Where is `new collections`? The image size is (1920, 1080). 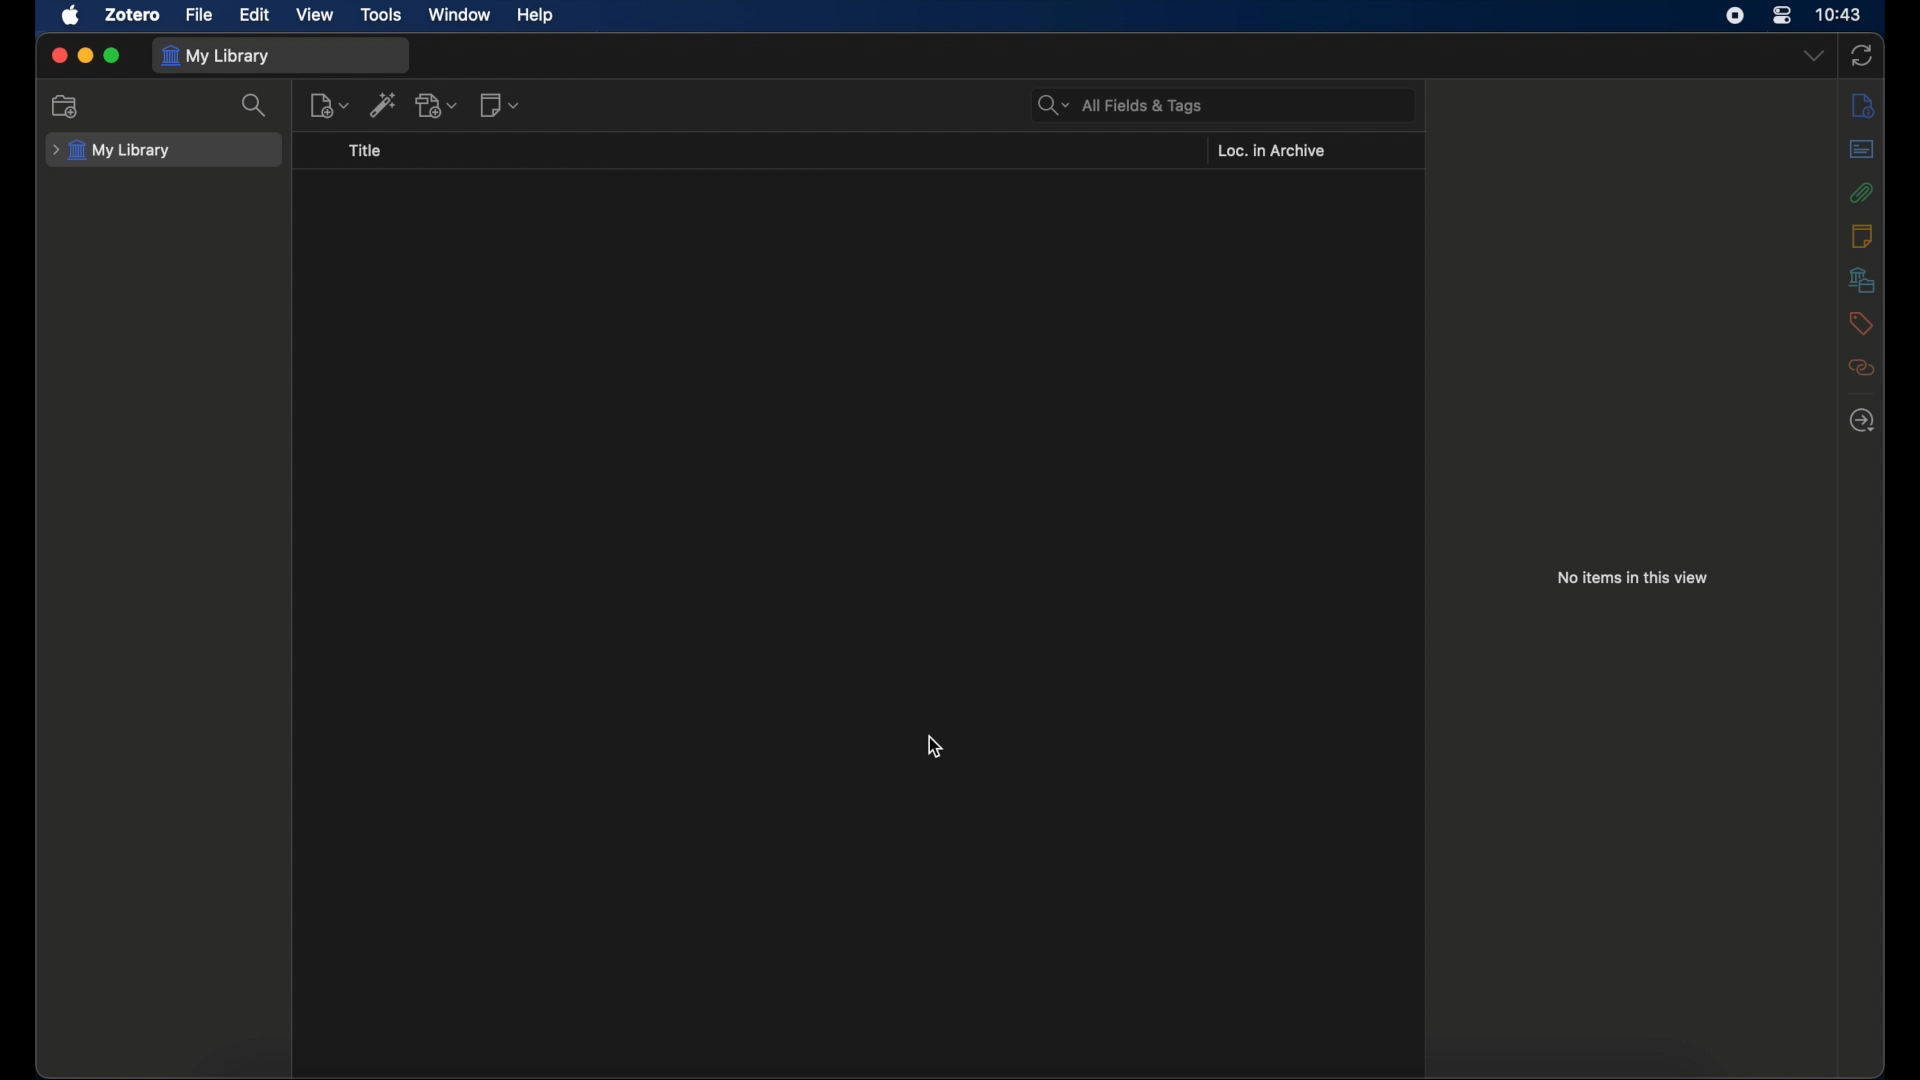 new collections is located at coordinates (66, 105).